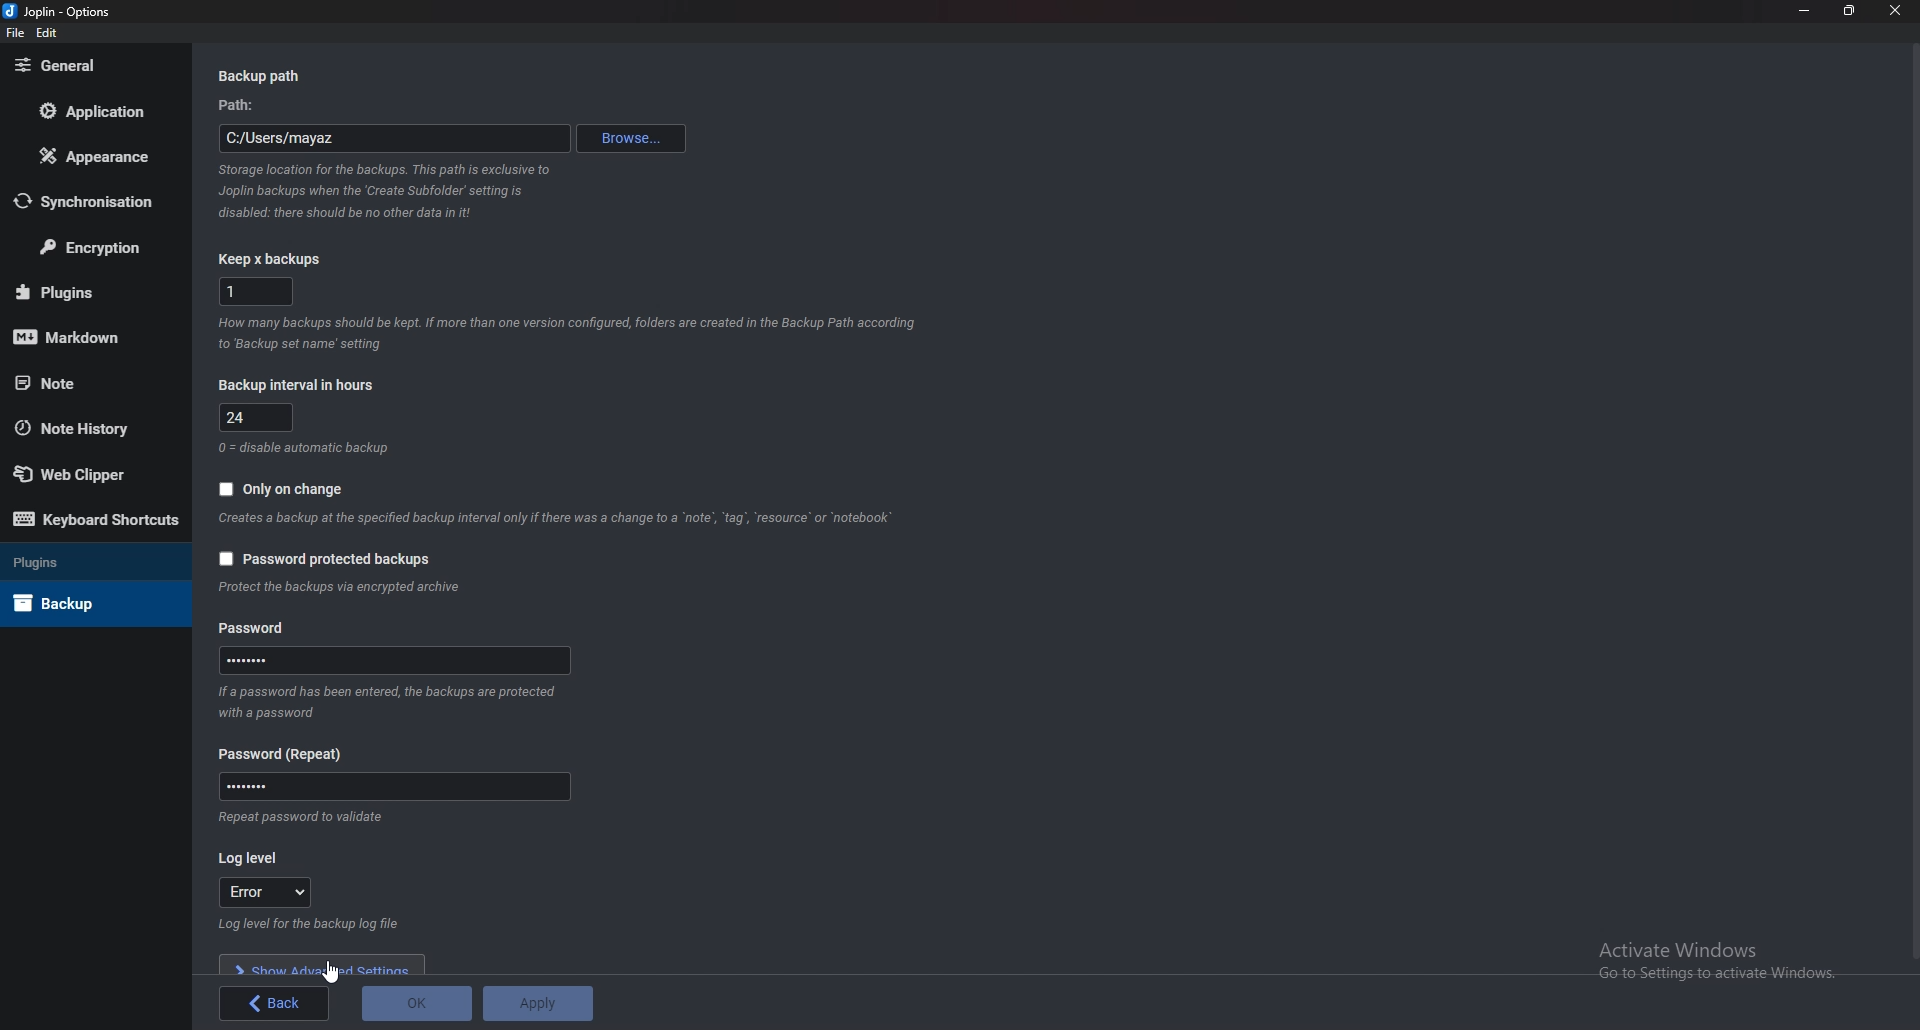 The width and height of the screenshot is (1920, 1030). Describe the element at coordinates (84, 291) in the screenshot. I see `plugins` at that location.